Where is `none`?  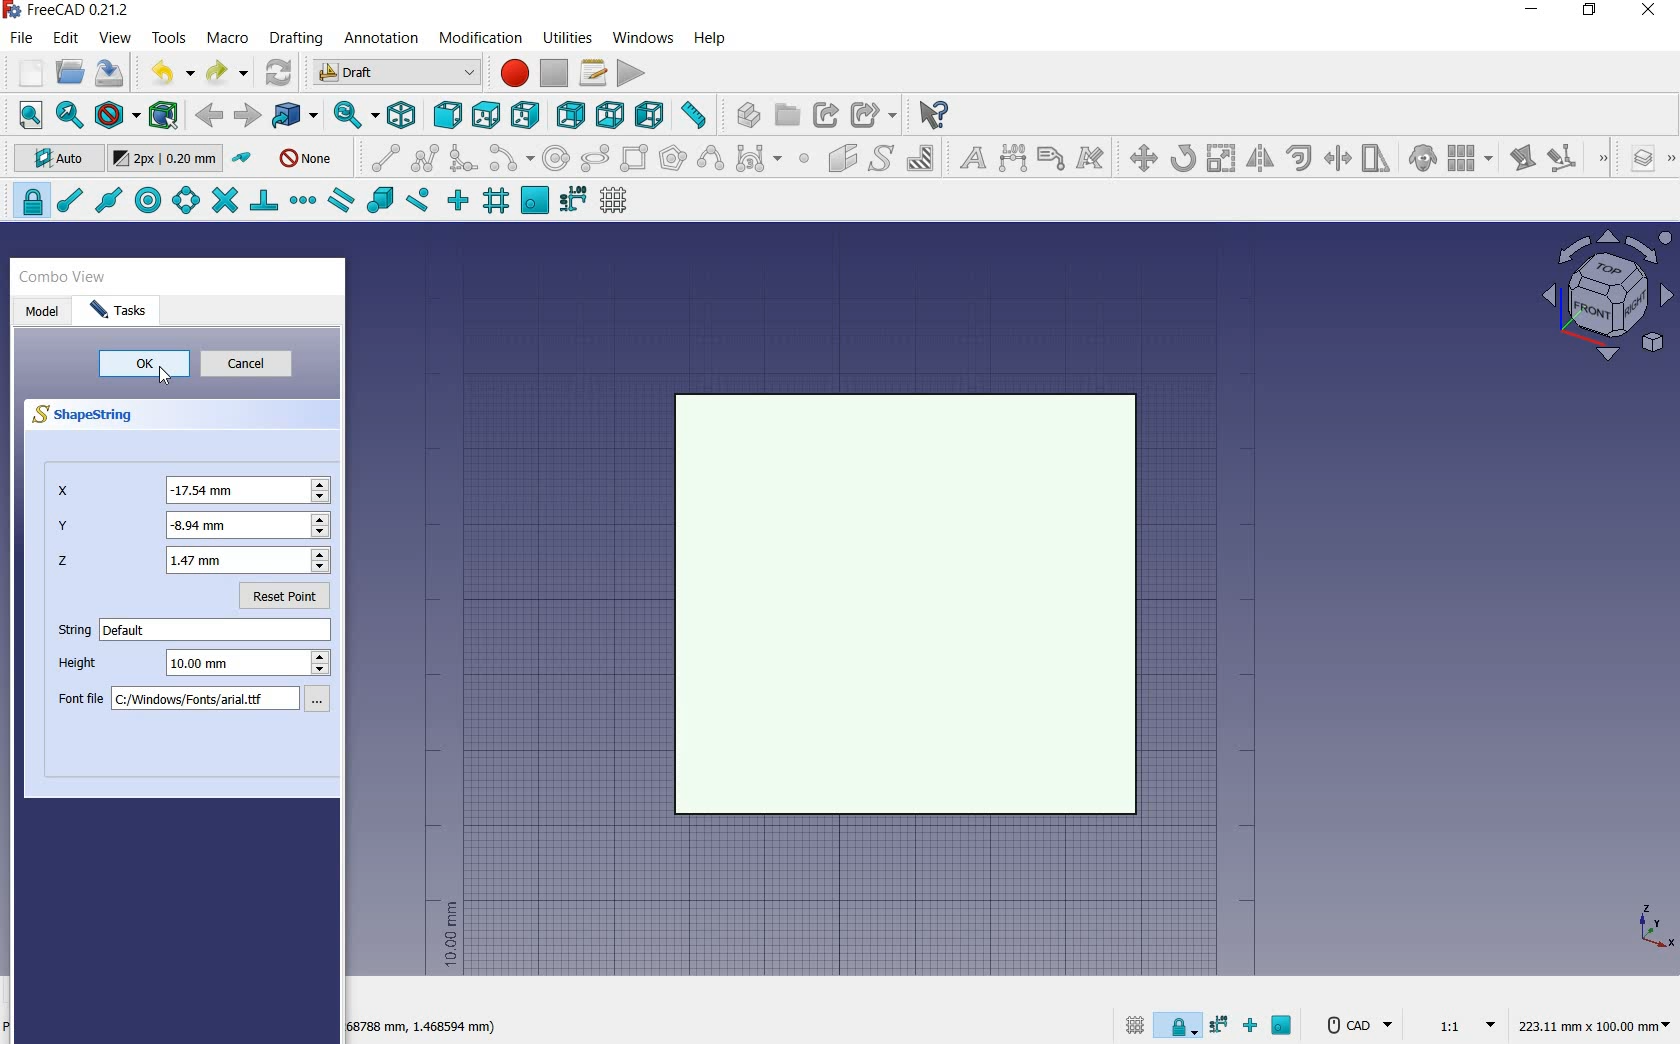 none is located at coordinates (308, 157).